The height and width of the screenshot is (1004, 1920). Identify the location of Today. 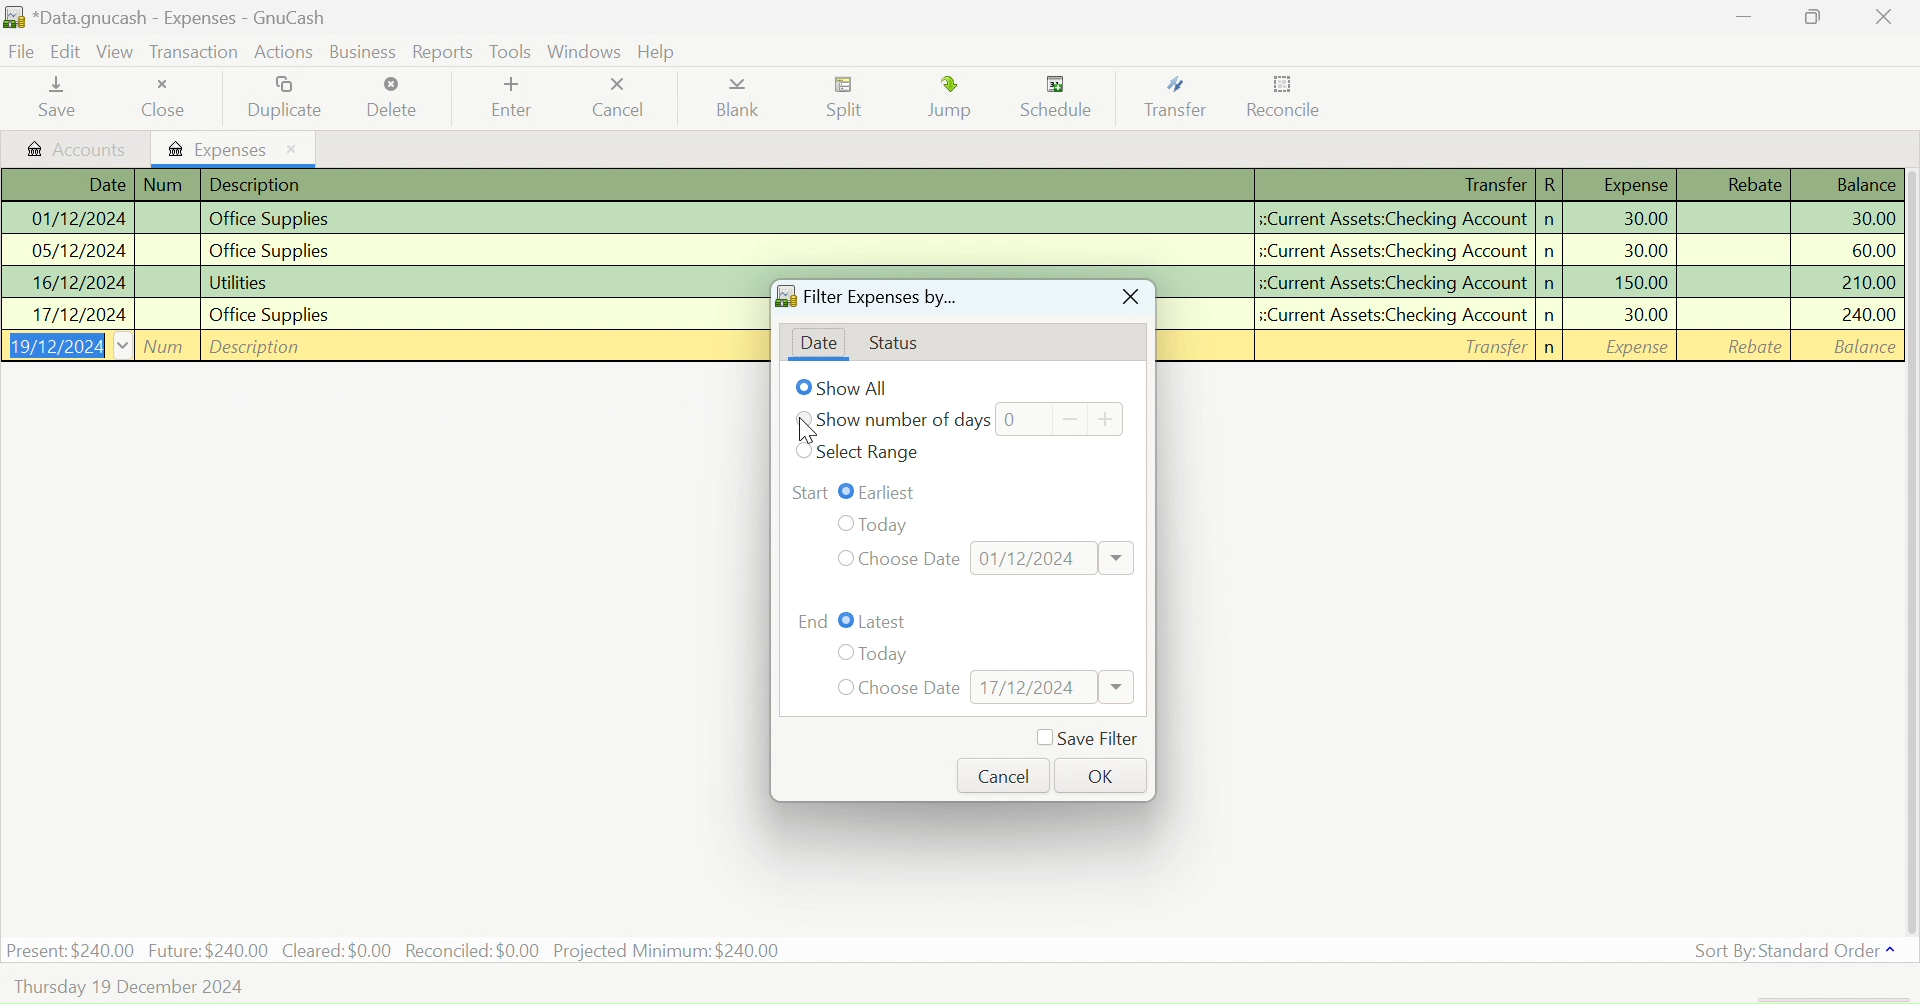
(902, 521).